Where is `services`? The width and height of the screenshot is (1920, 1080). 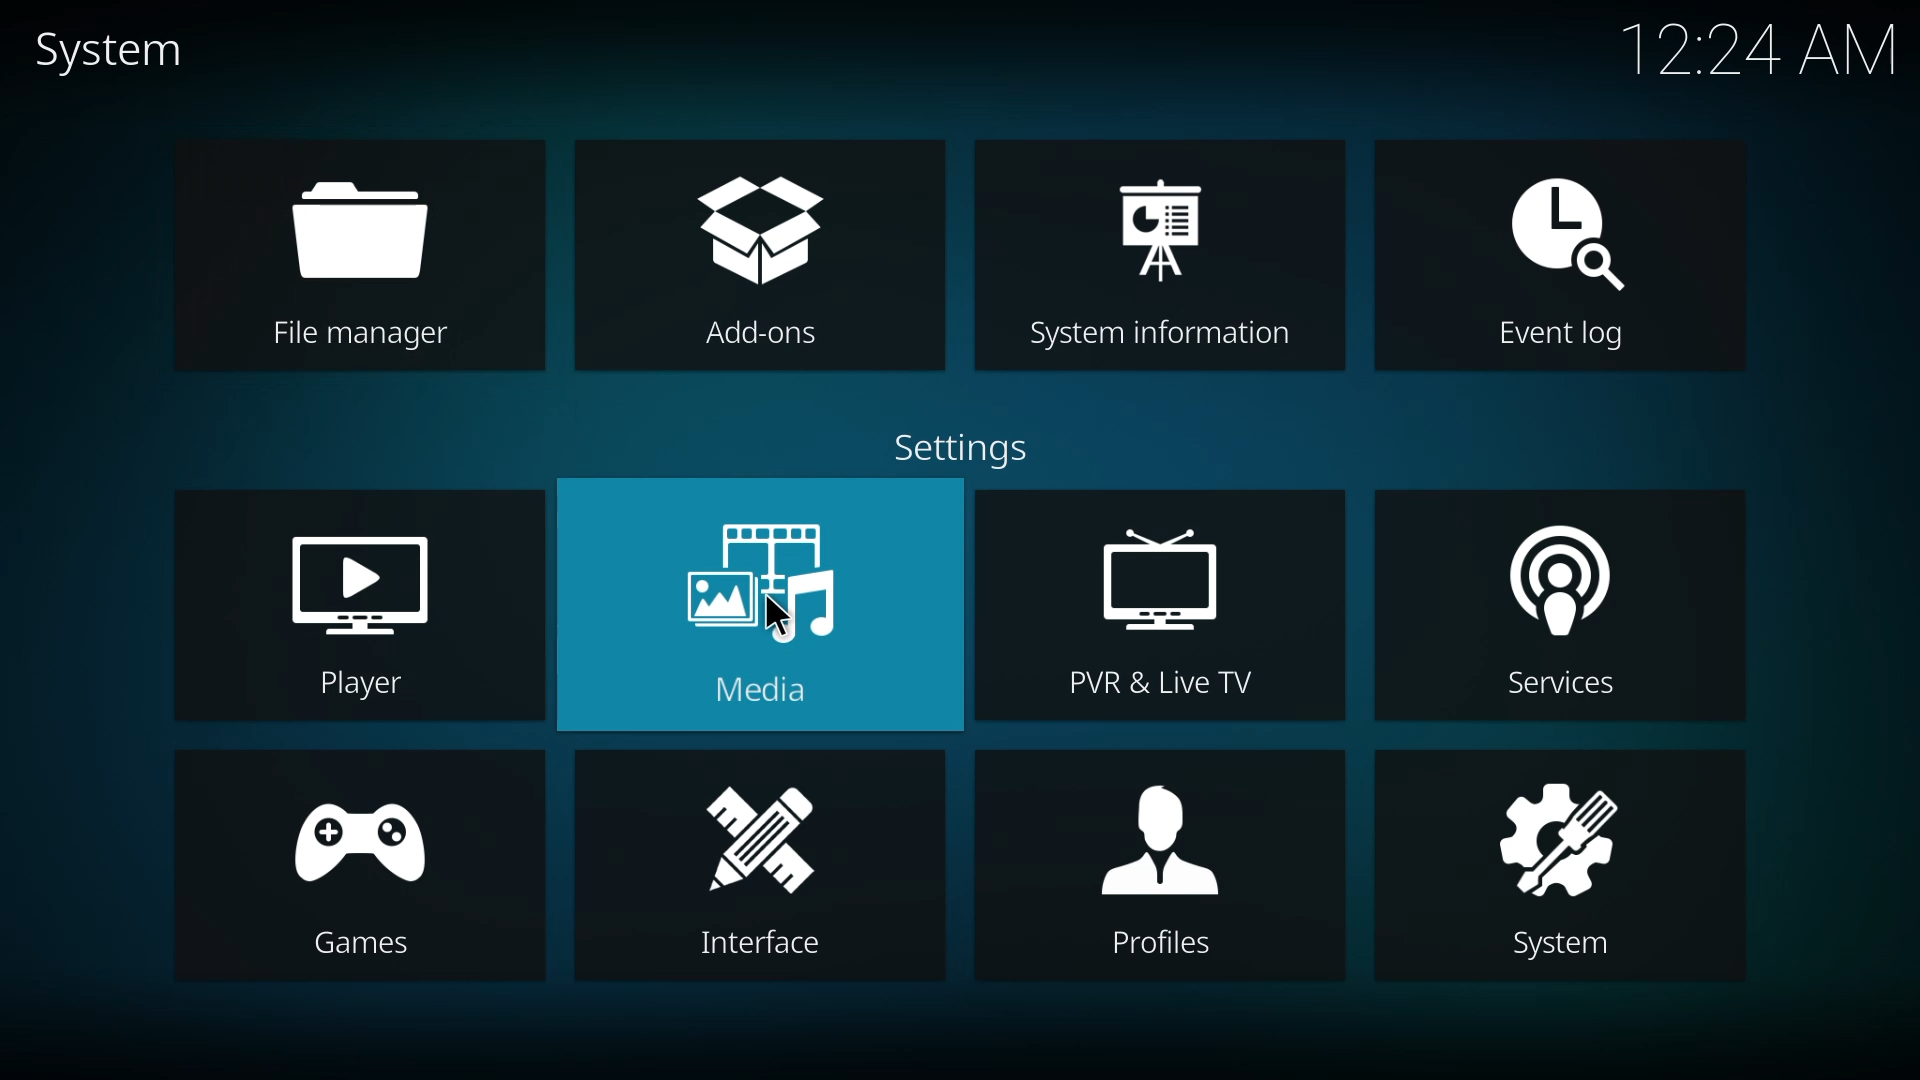
services is located at coordinates (1562, 607).